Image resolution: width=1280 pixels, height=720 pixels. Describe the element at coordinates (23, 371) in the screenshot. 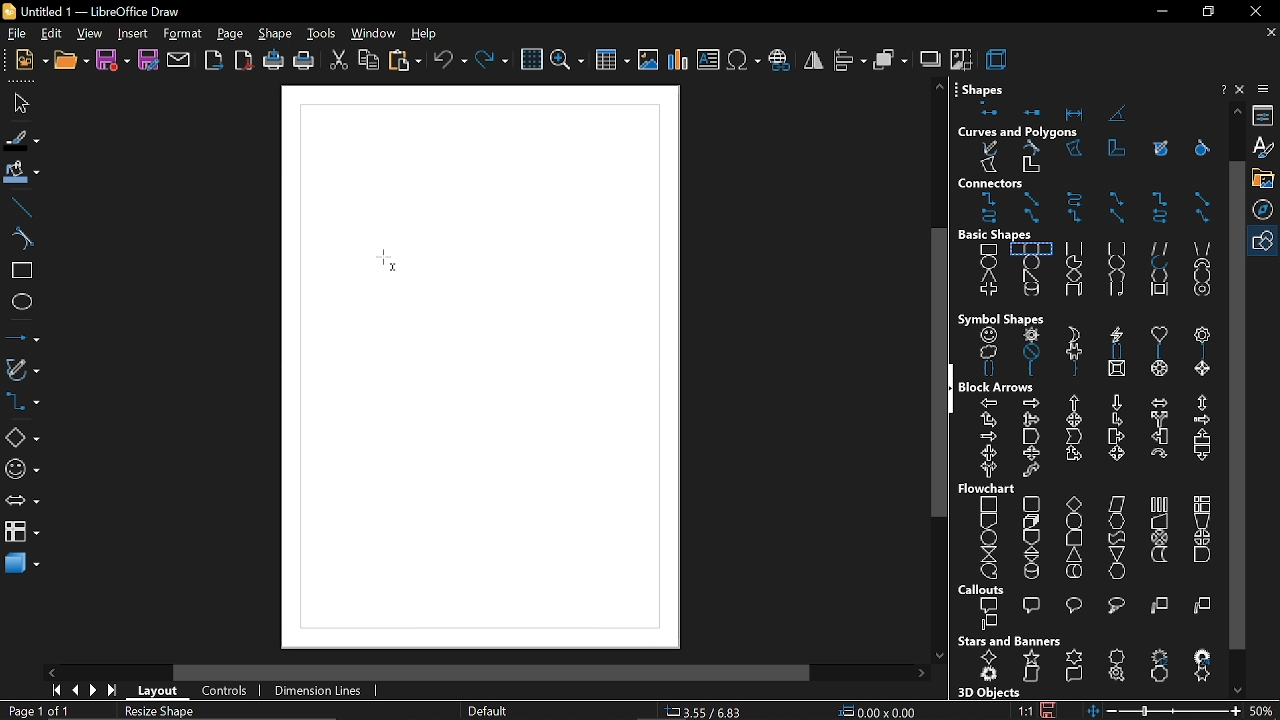

I see `curve and polygons` at that location.